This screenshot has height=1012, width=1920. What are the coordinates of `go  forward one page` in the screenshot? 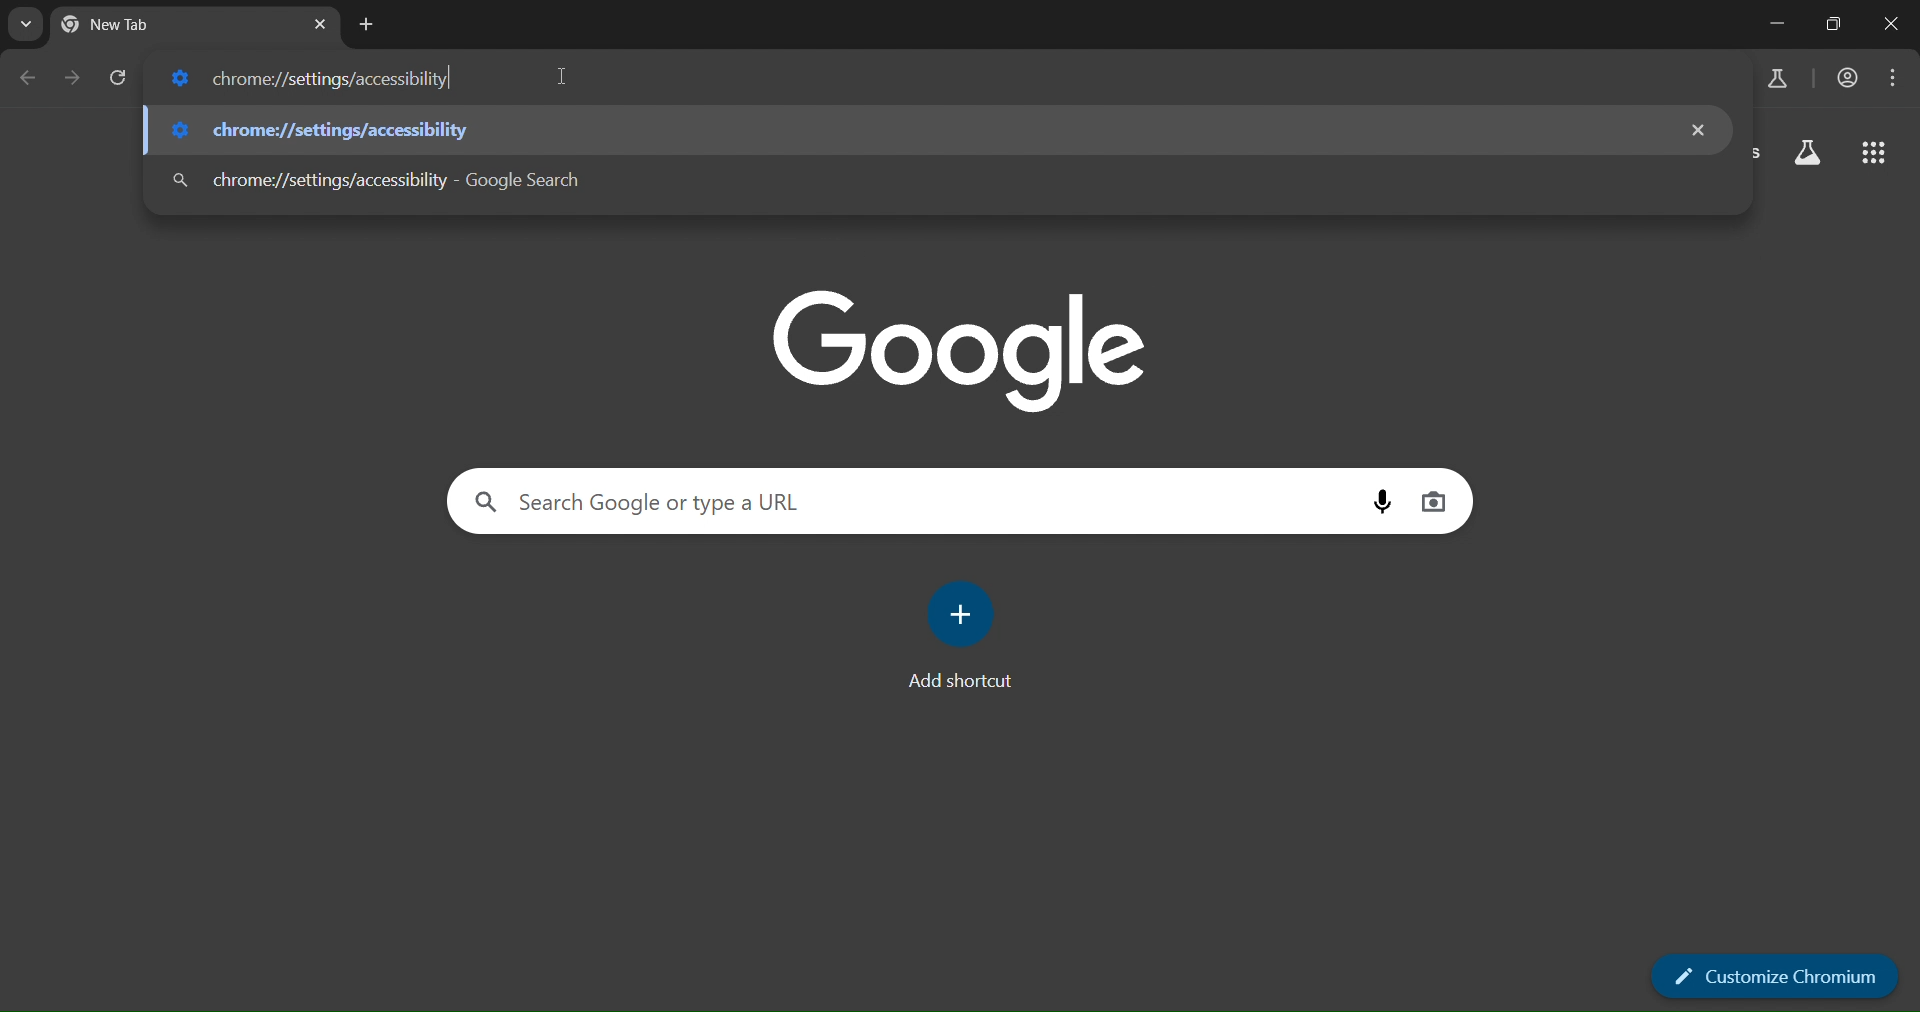 It's located at (74, 84).